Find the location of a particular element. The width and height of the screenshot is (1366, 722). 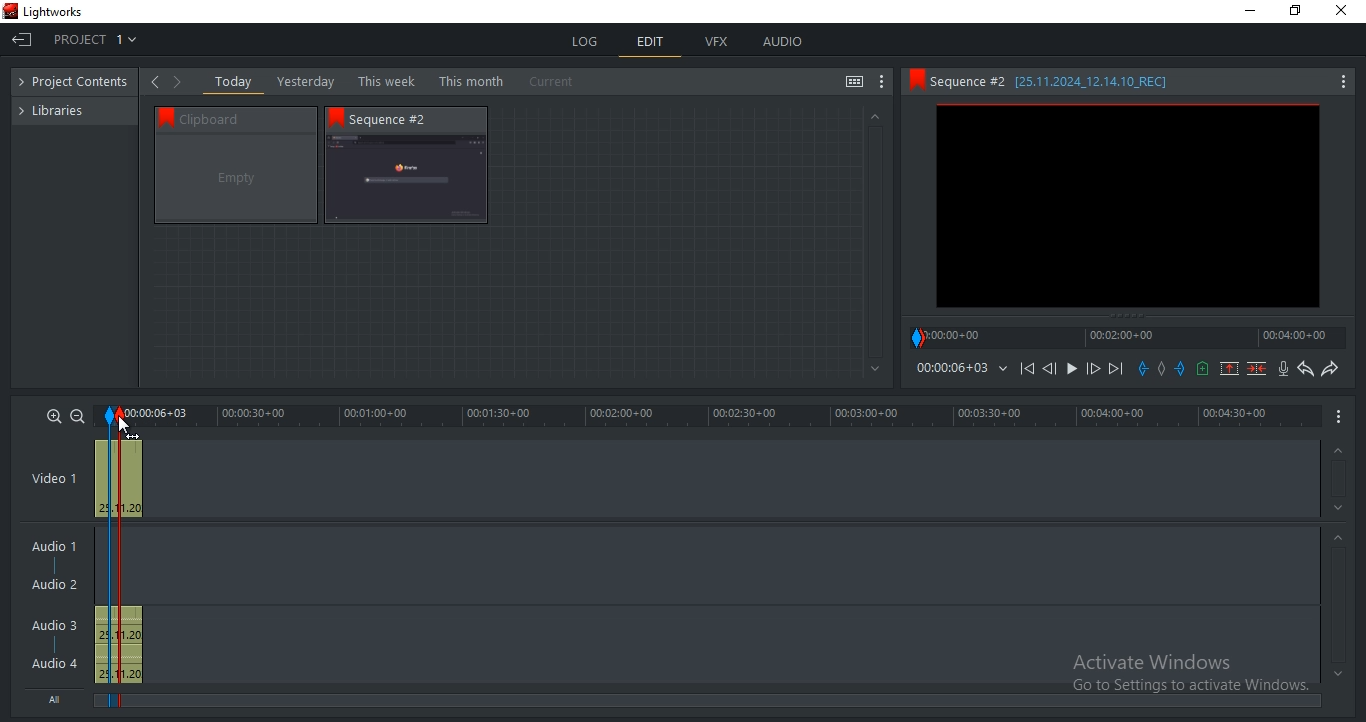

zoom out is located at coordinates (77, 416).